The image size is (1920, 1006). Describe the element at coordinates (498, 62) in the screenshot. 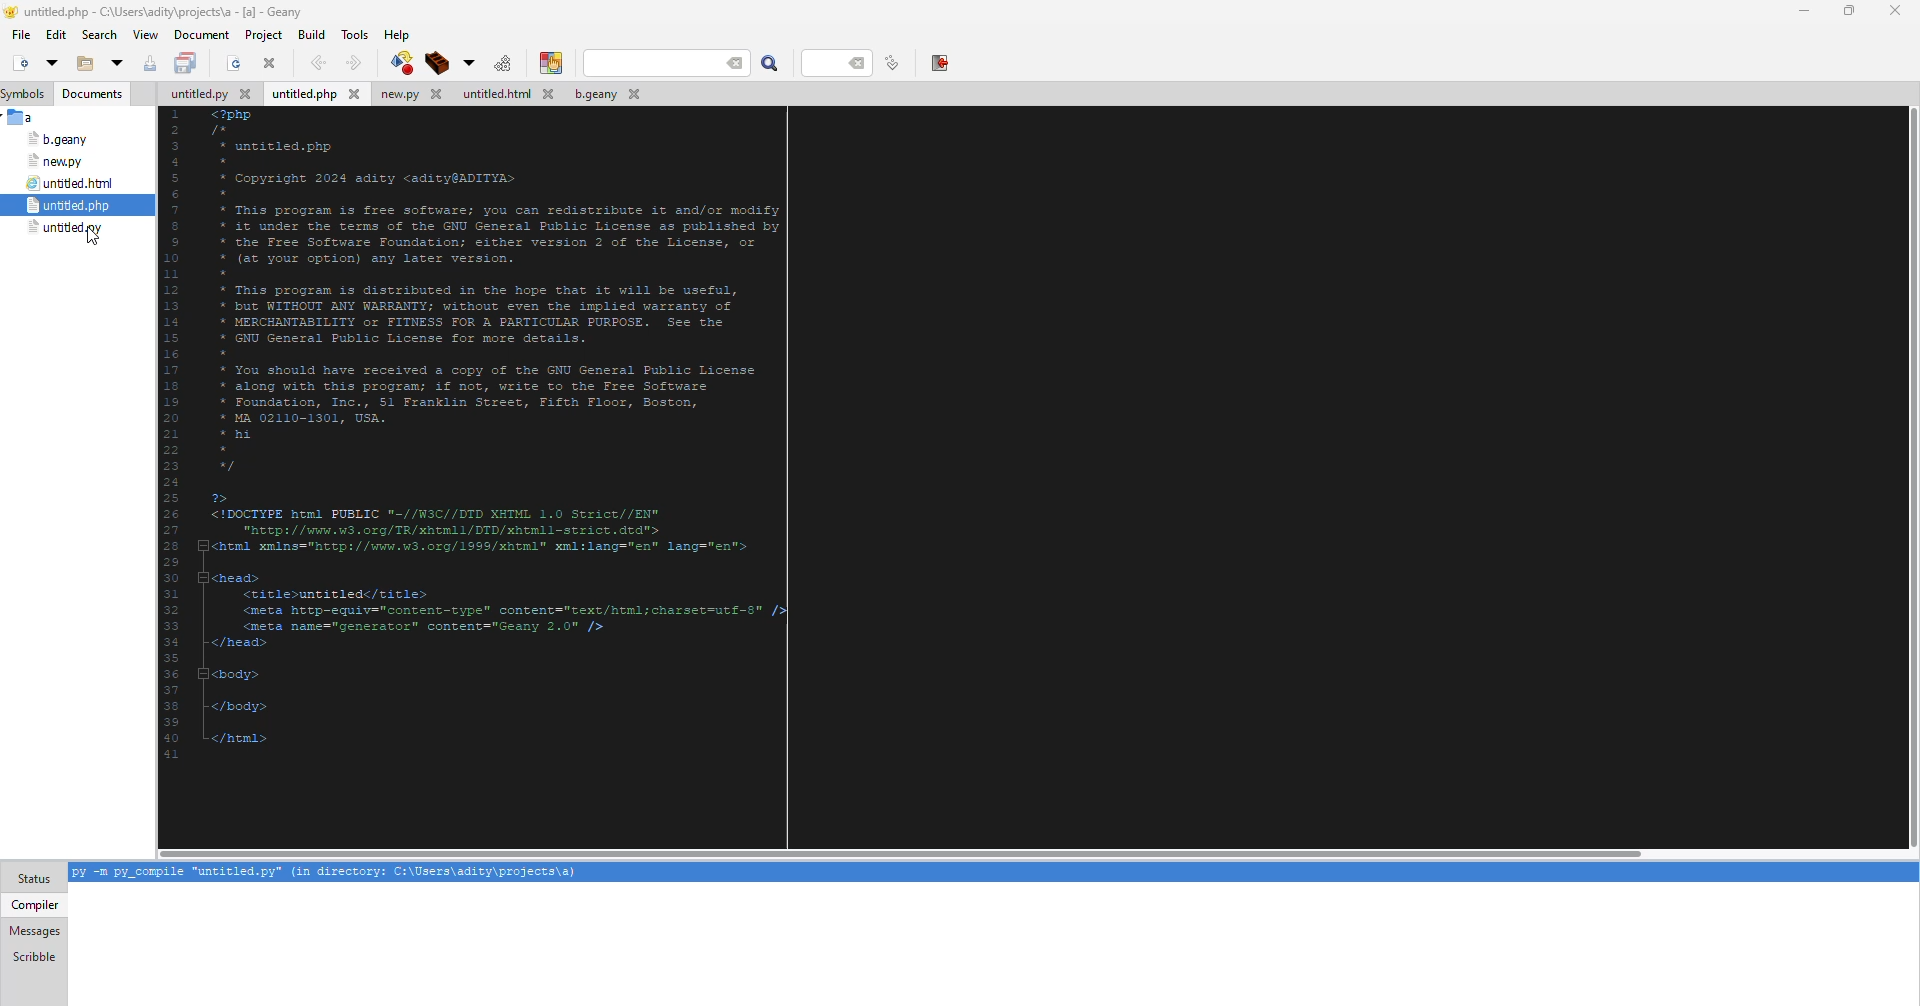

I see `run` at that location.